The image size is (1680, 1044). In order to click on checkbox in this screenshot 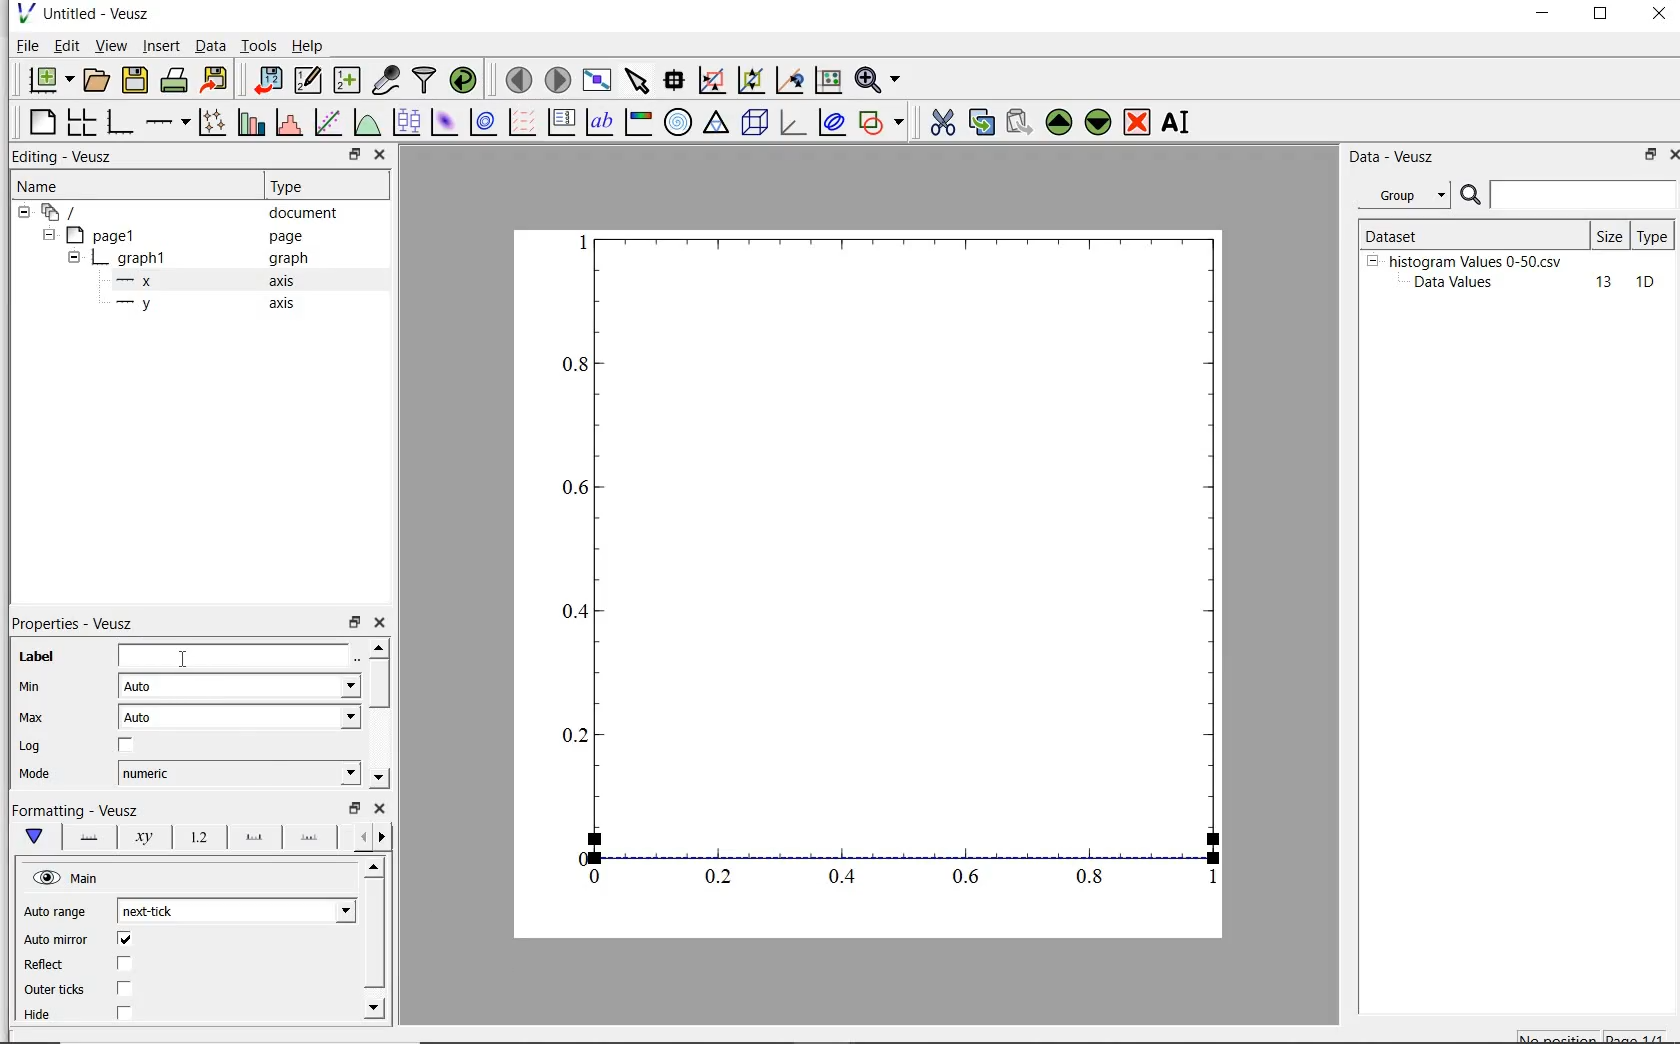, I will do `click(125, 989)`.